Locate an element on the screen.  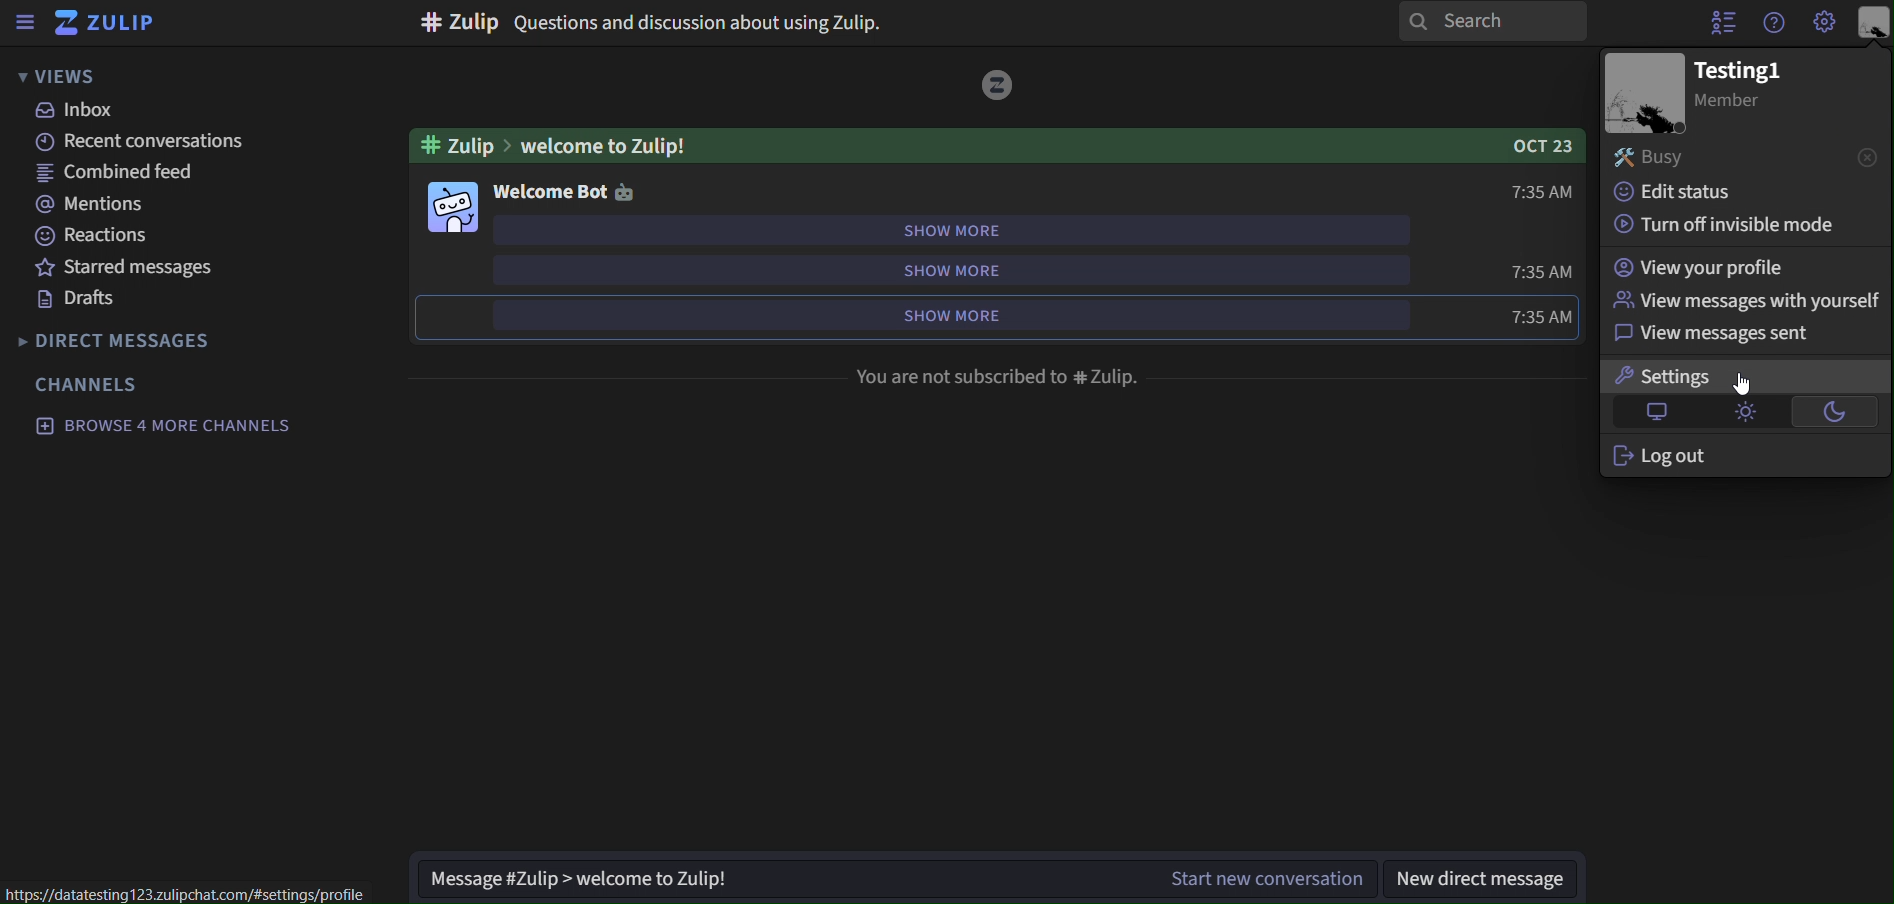
new direct message is located at coordinates (1482, 880).